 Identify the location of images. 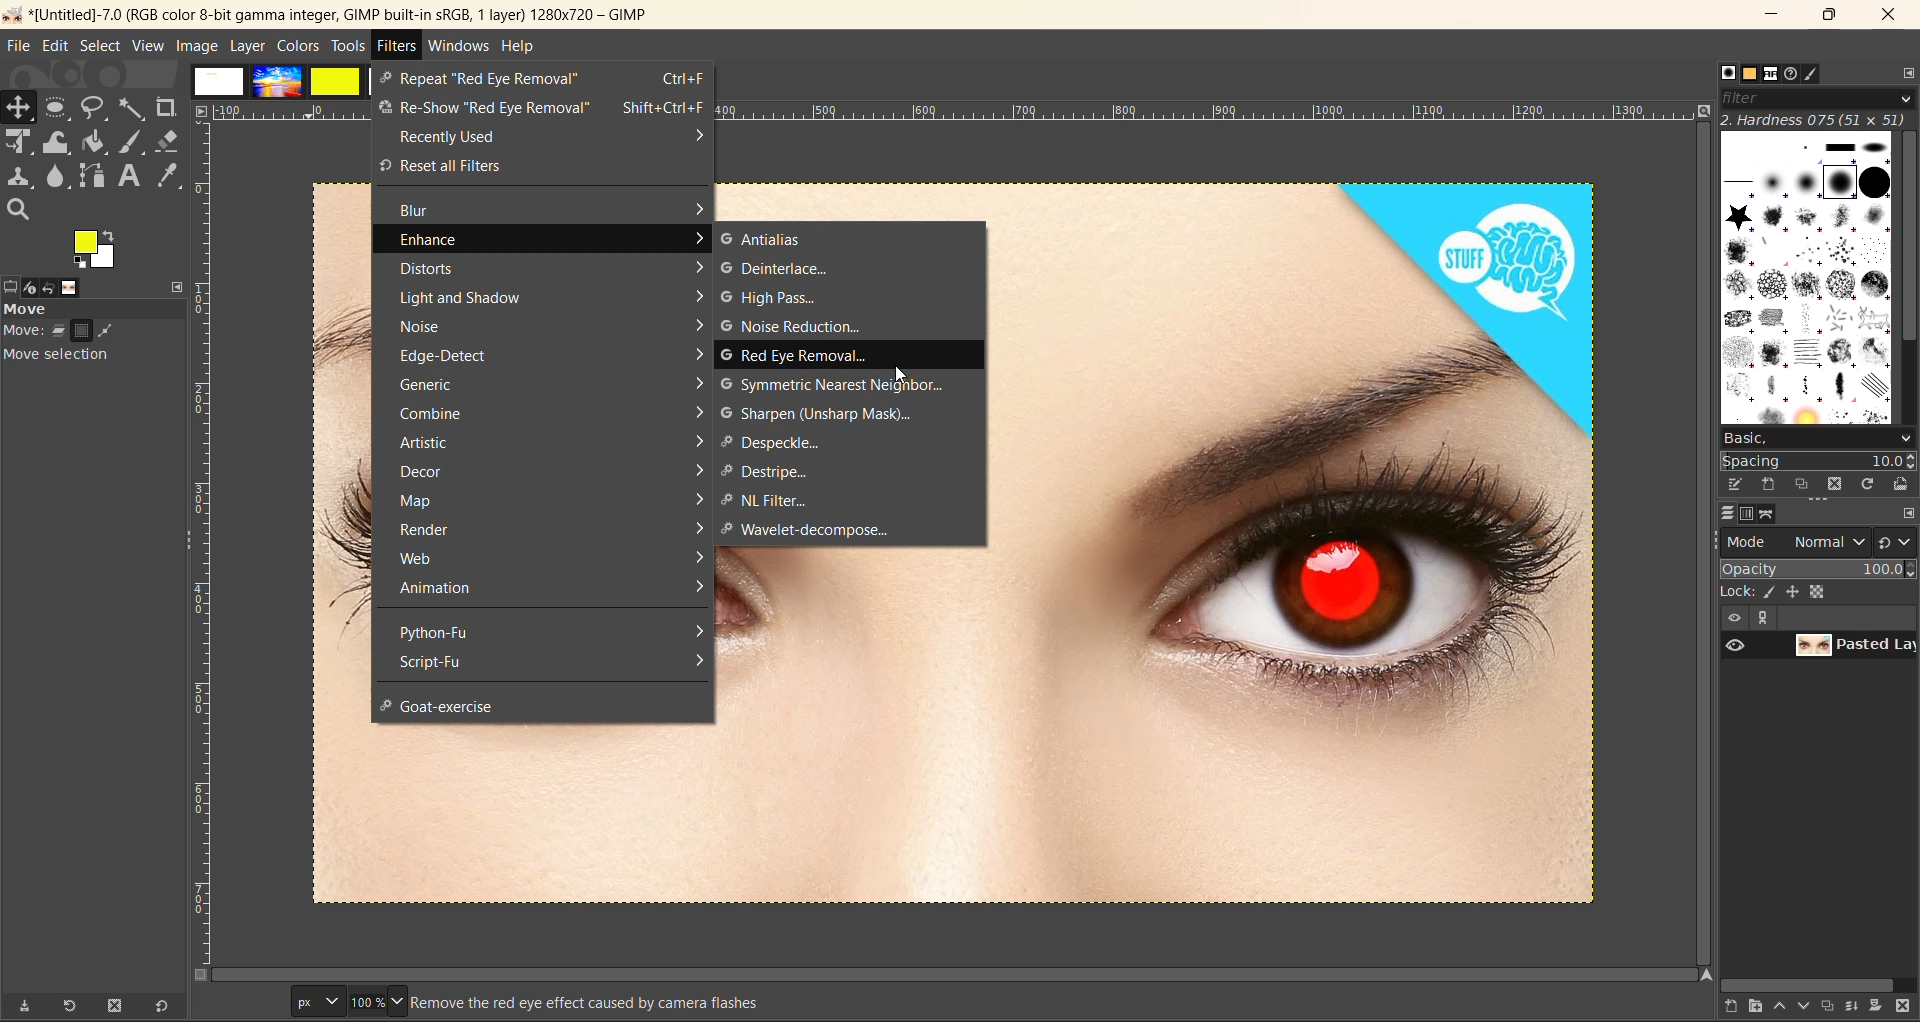
(77, 287).